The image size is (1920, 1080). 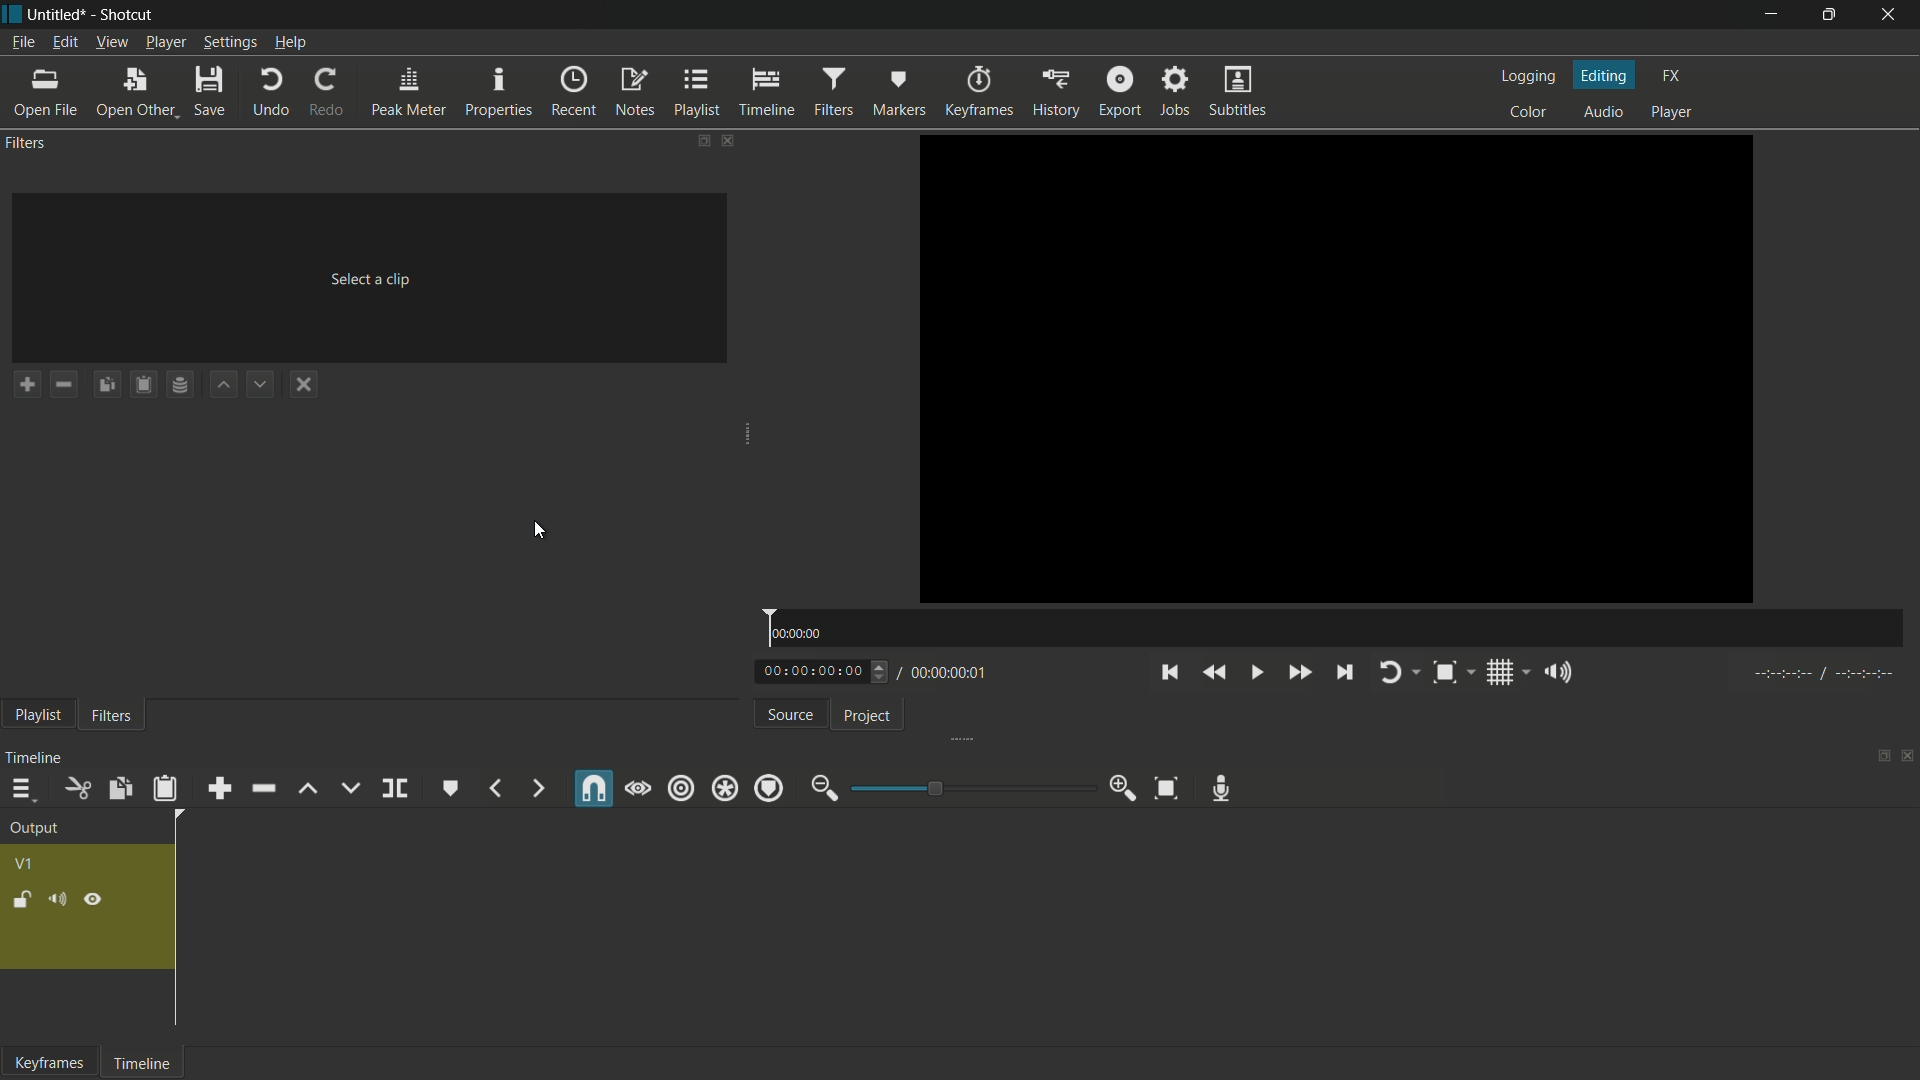 I want to click on paste, so click(x=164, y=789).